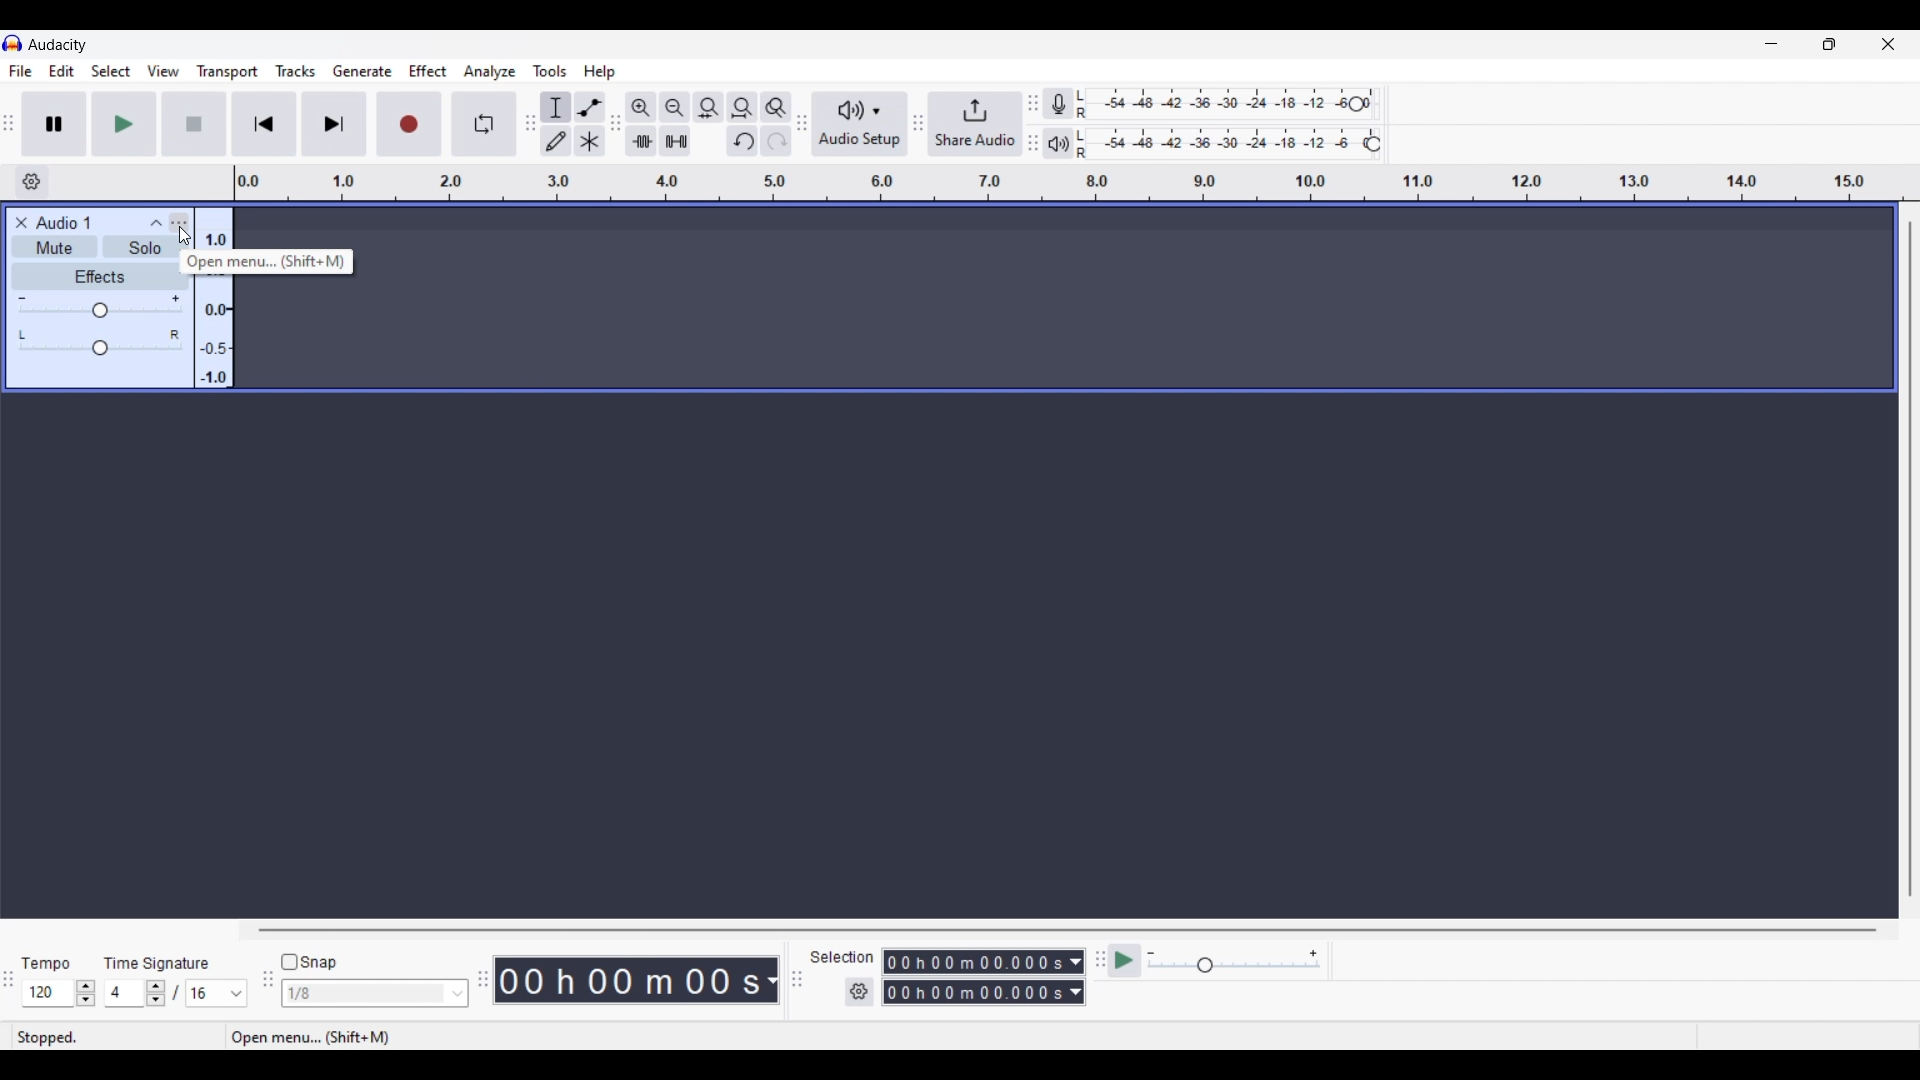  Describe the element at coordinates (675, 141) in the screenshot. I see `Silence audio selection` at that location.